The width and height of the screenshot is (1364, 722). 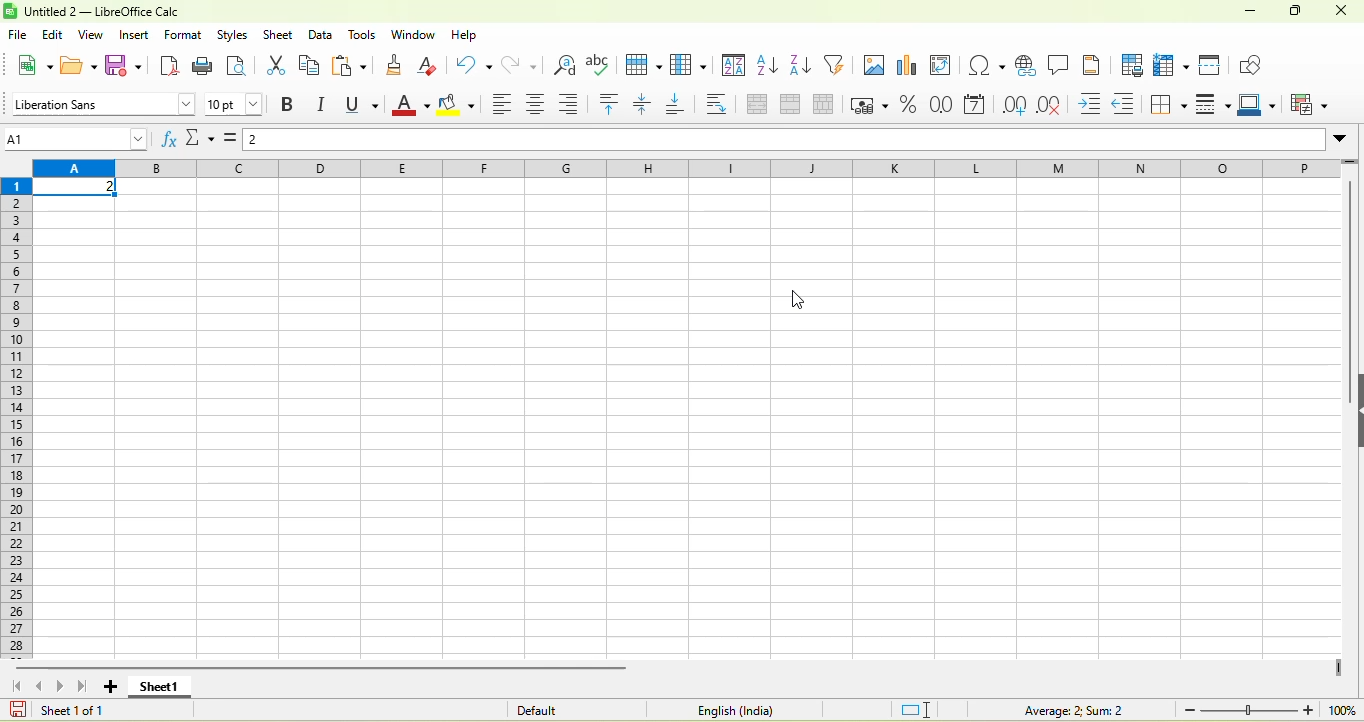 I want to click on select function, so click(x=202, y=140).